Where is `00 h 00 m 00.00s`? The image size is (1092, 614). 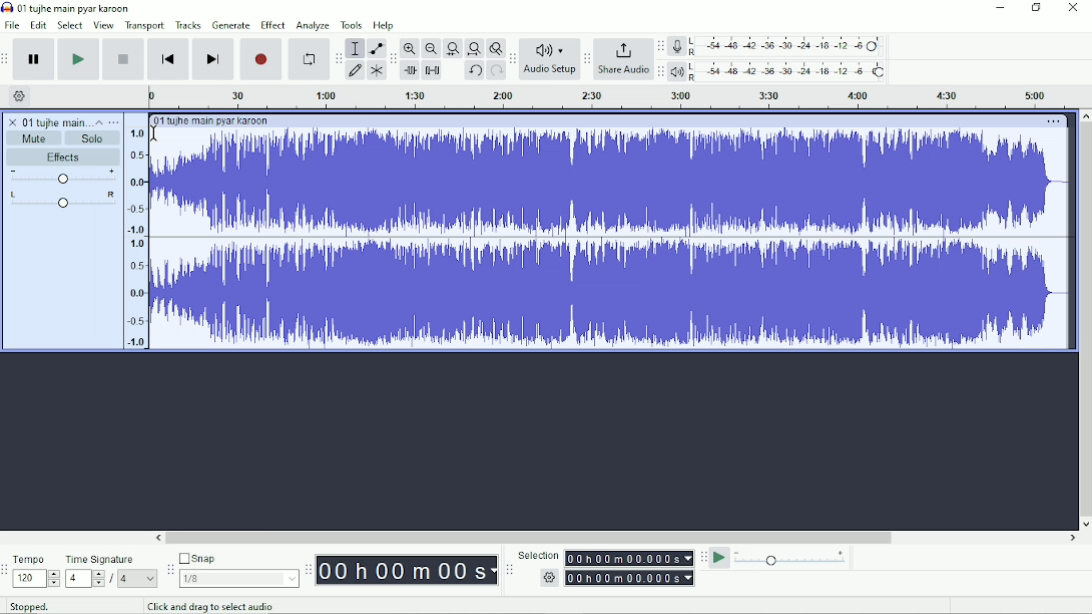 00 h 00 m 00.00s is located at coordinates (630, 578).